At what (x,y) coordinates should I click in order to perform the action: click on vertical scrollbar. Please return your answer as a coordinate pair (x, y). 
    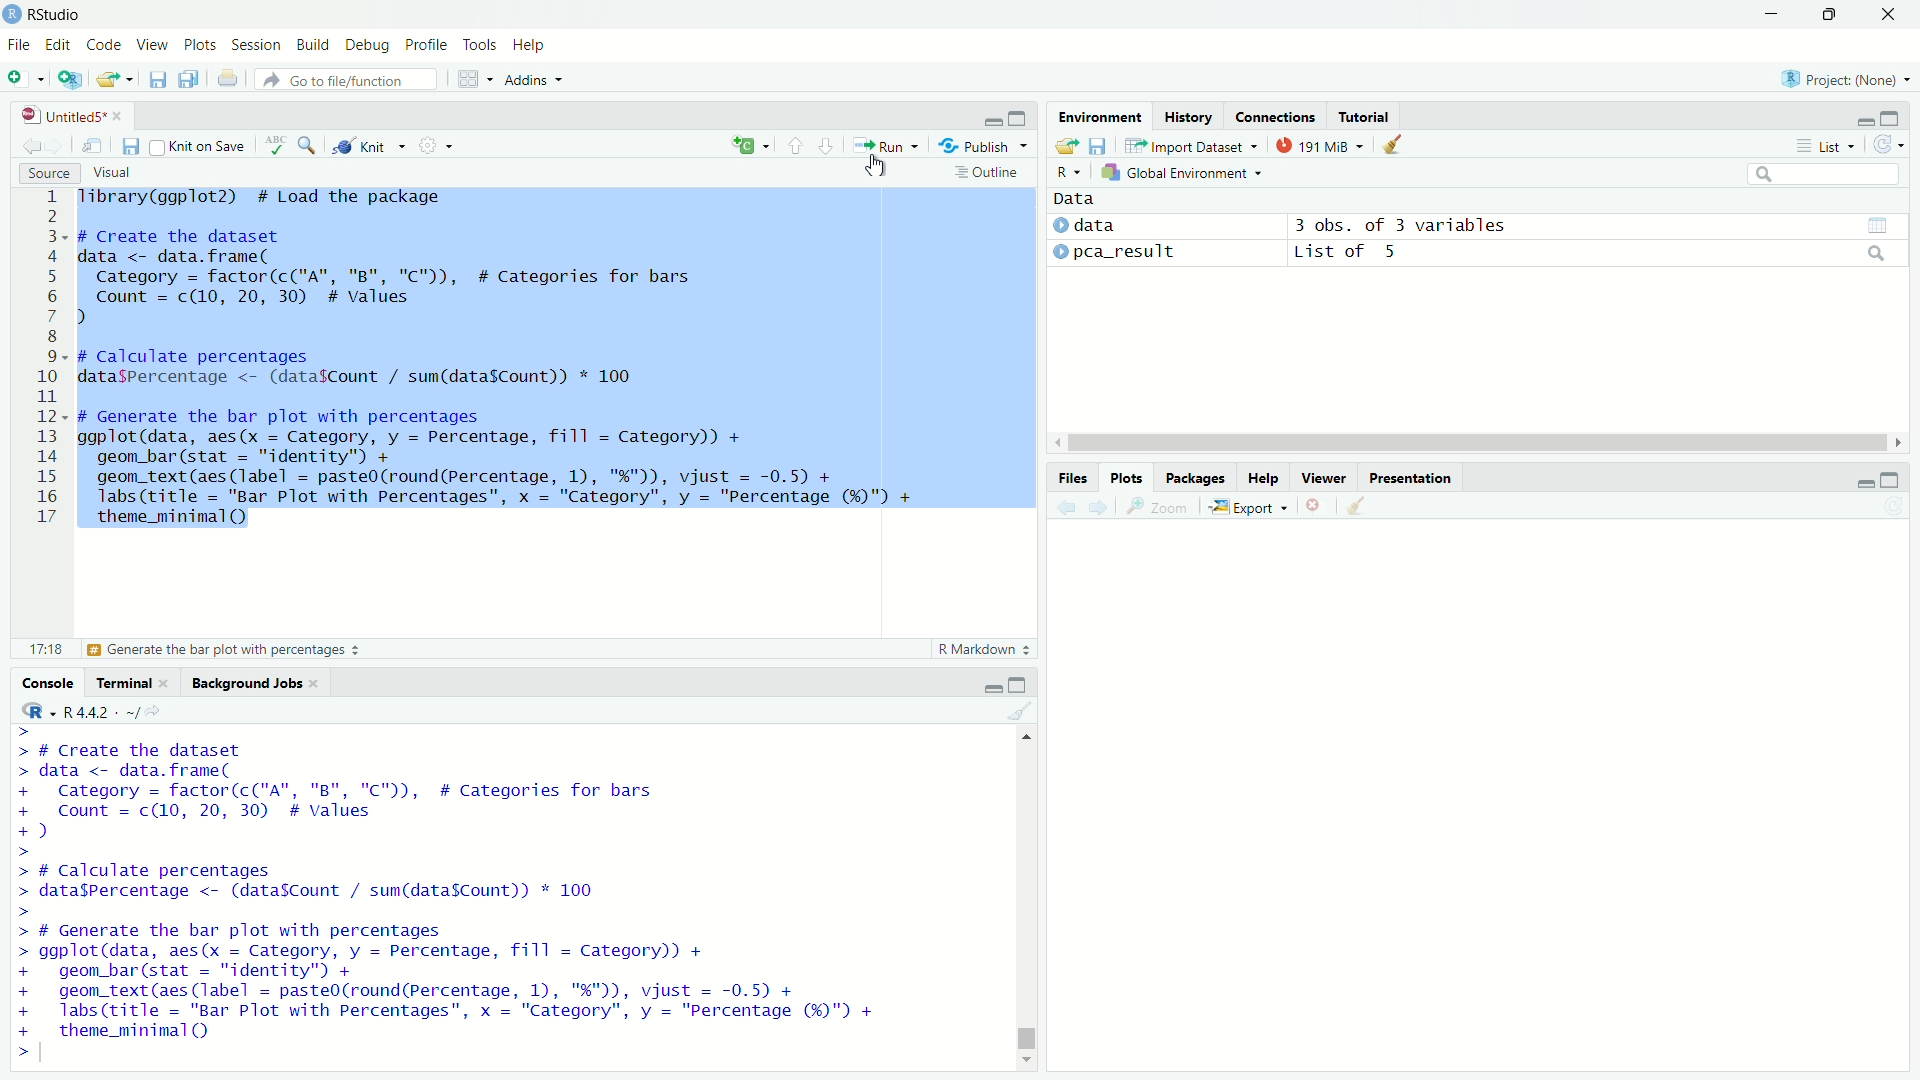
    Looking at the image, I should click on (1023, 1005).